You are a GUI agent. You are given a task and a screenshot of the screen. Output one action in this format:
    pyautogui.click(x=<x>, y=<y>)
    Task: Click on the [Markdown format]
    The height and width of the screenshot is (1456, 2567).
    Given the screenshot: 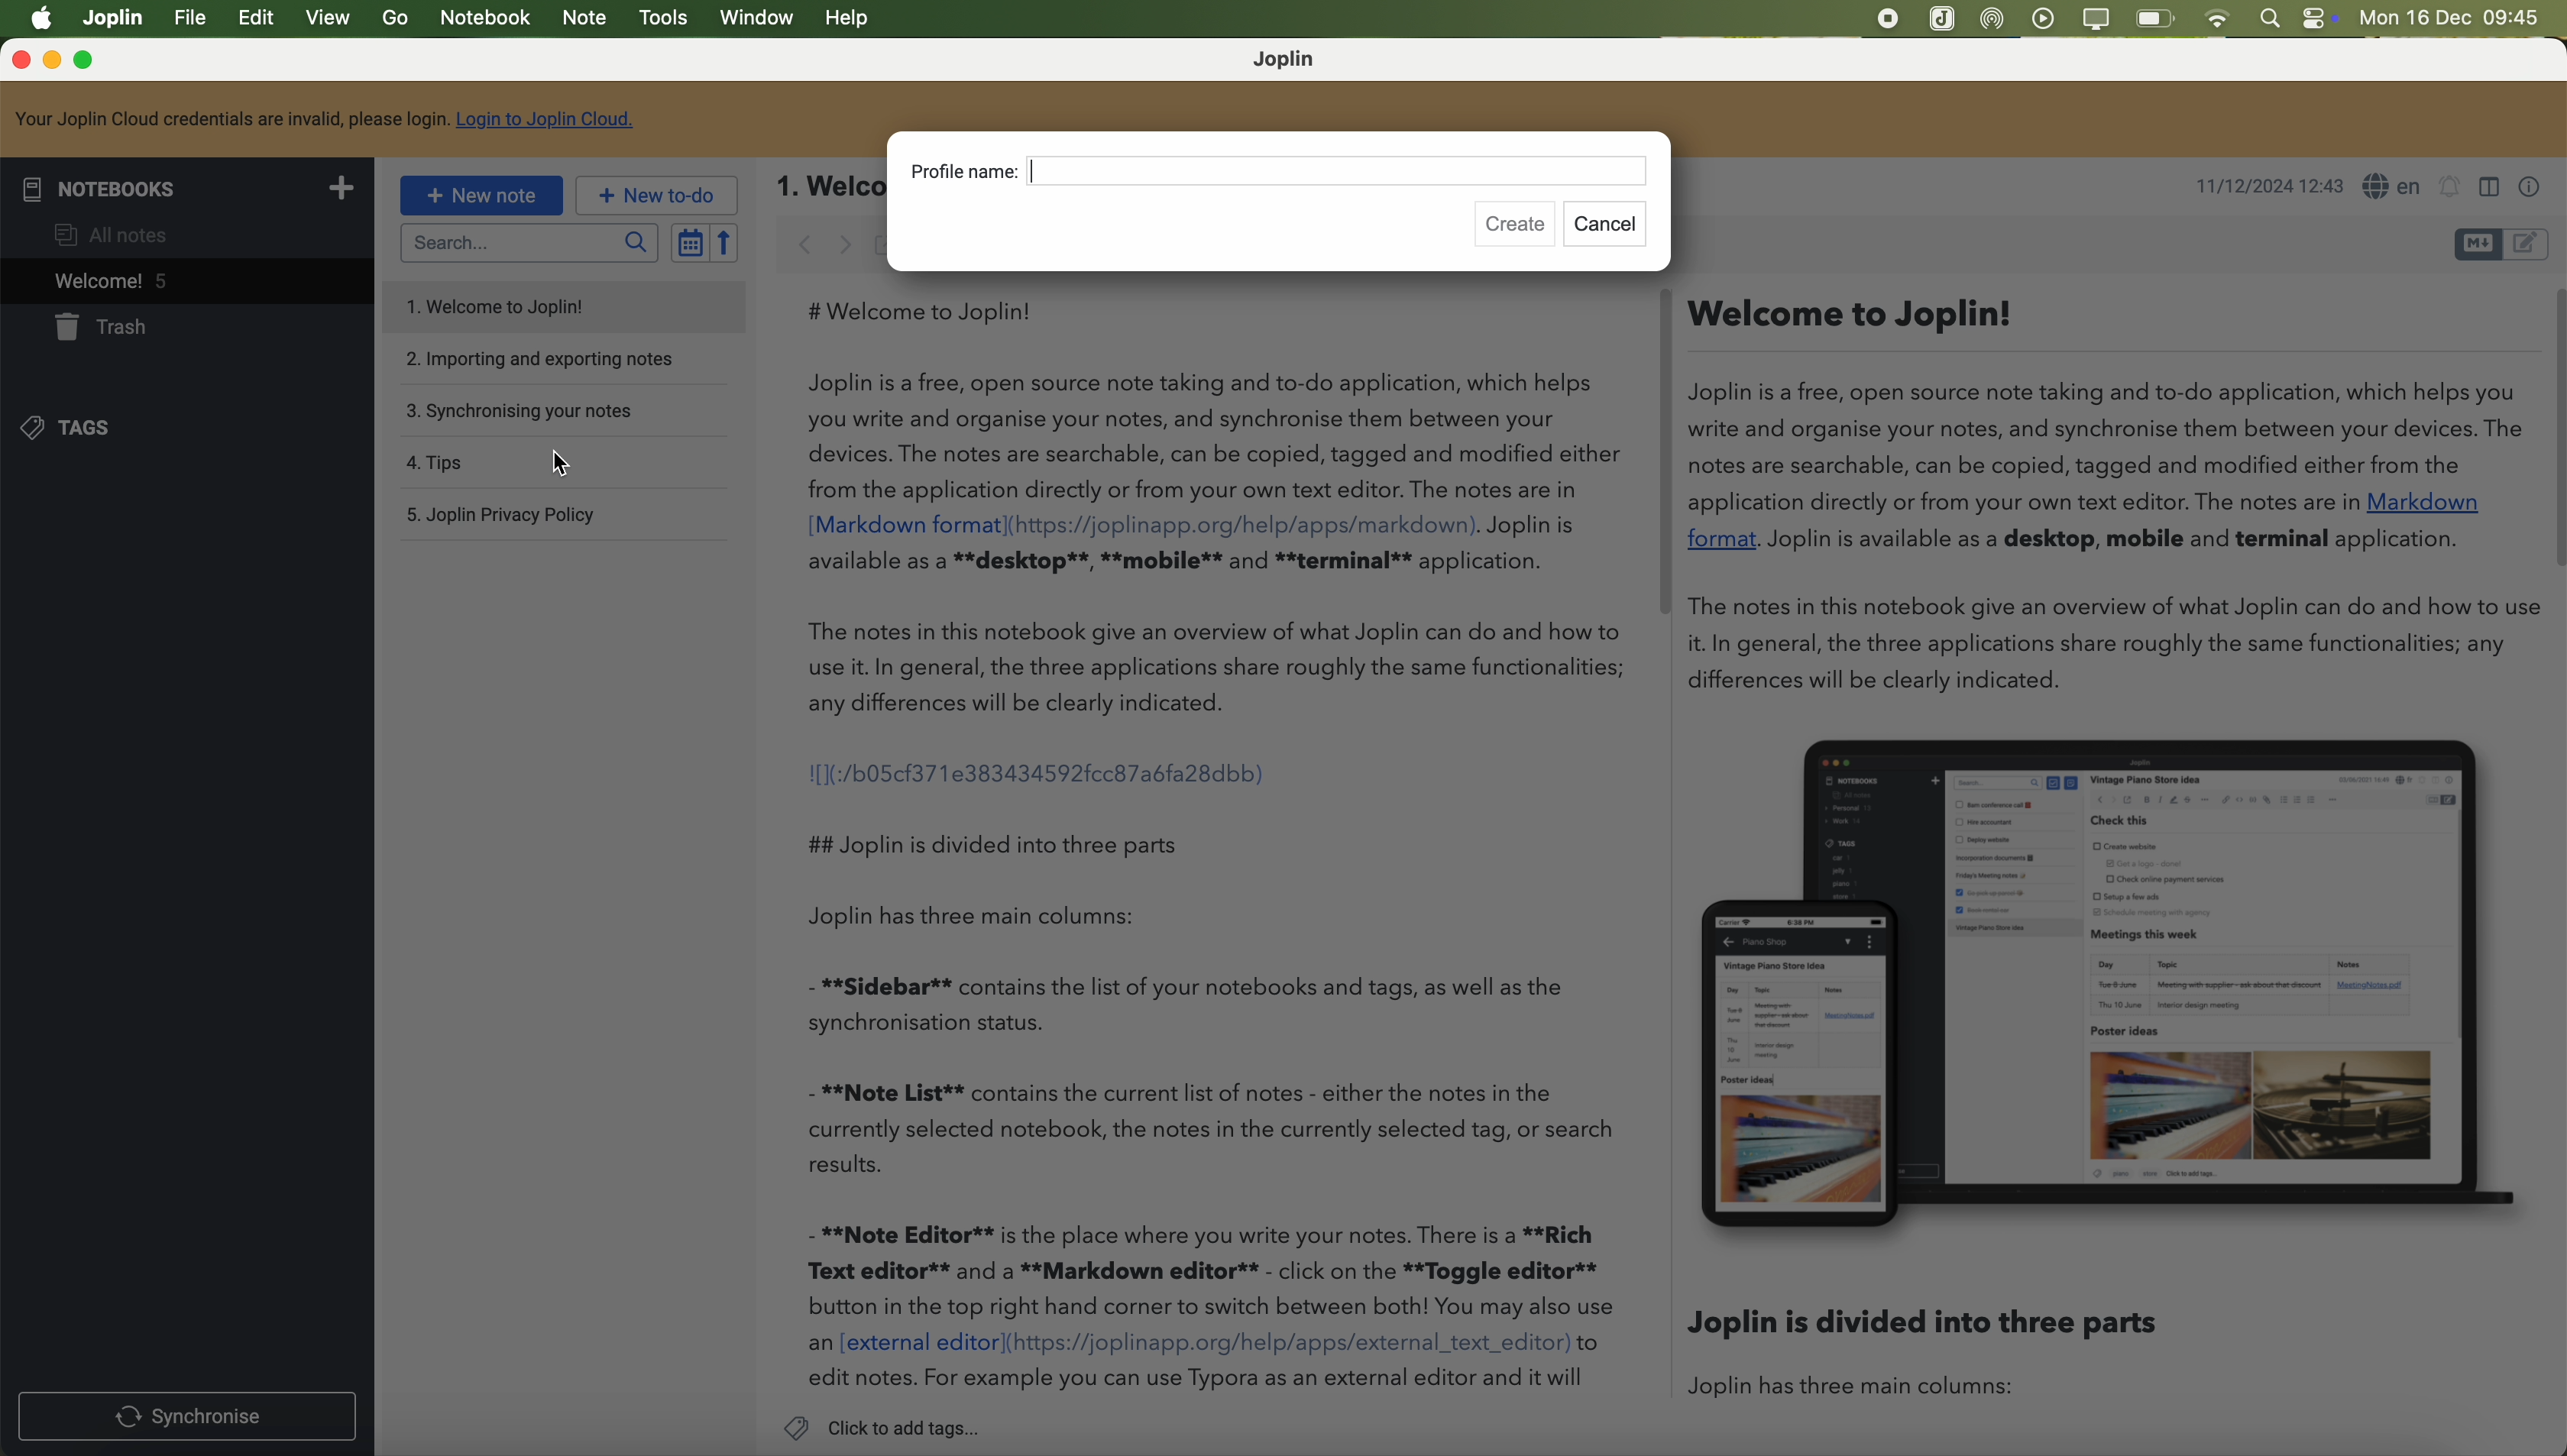 What is the action you would take?
    pyautogui.click(x=905, y=525)
    